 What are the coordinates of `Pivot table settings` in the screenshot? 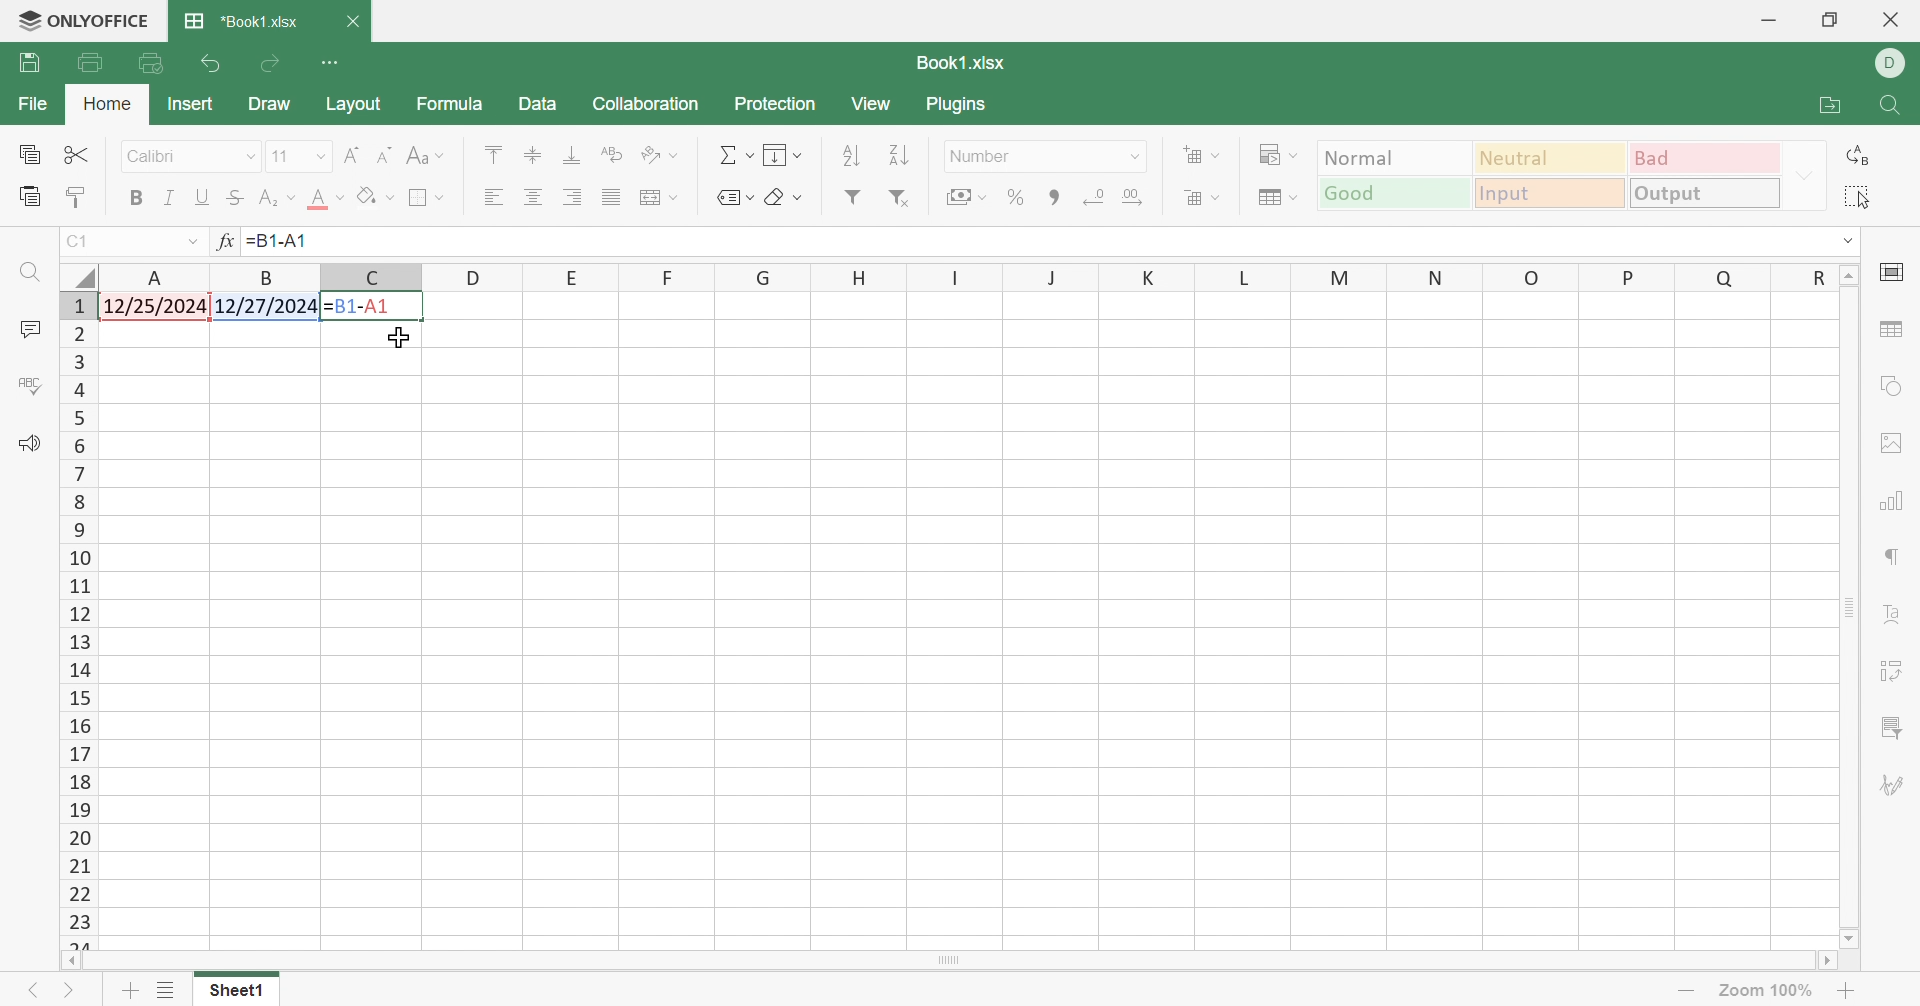 It's located at (1887, 674).